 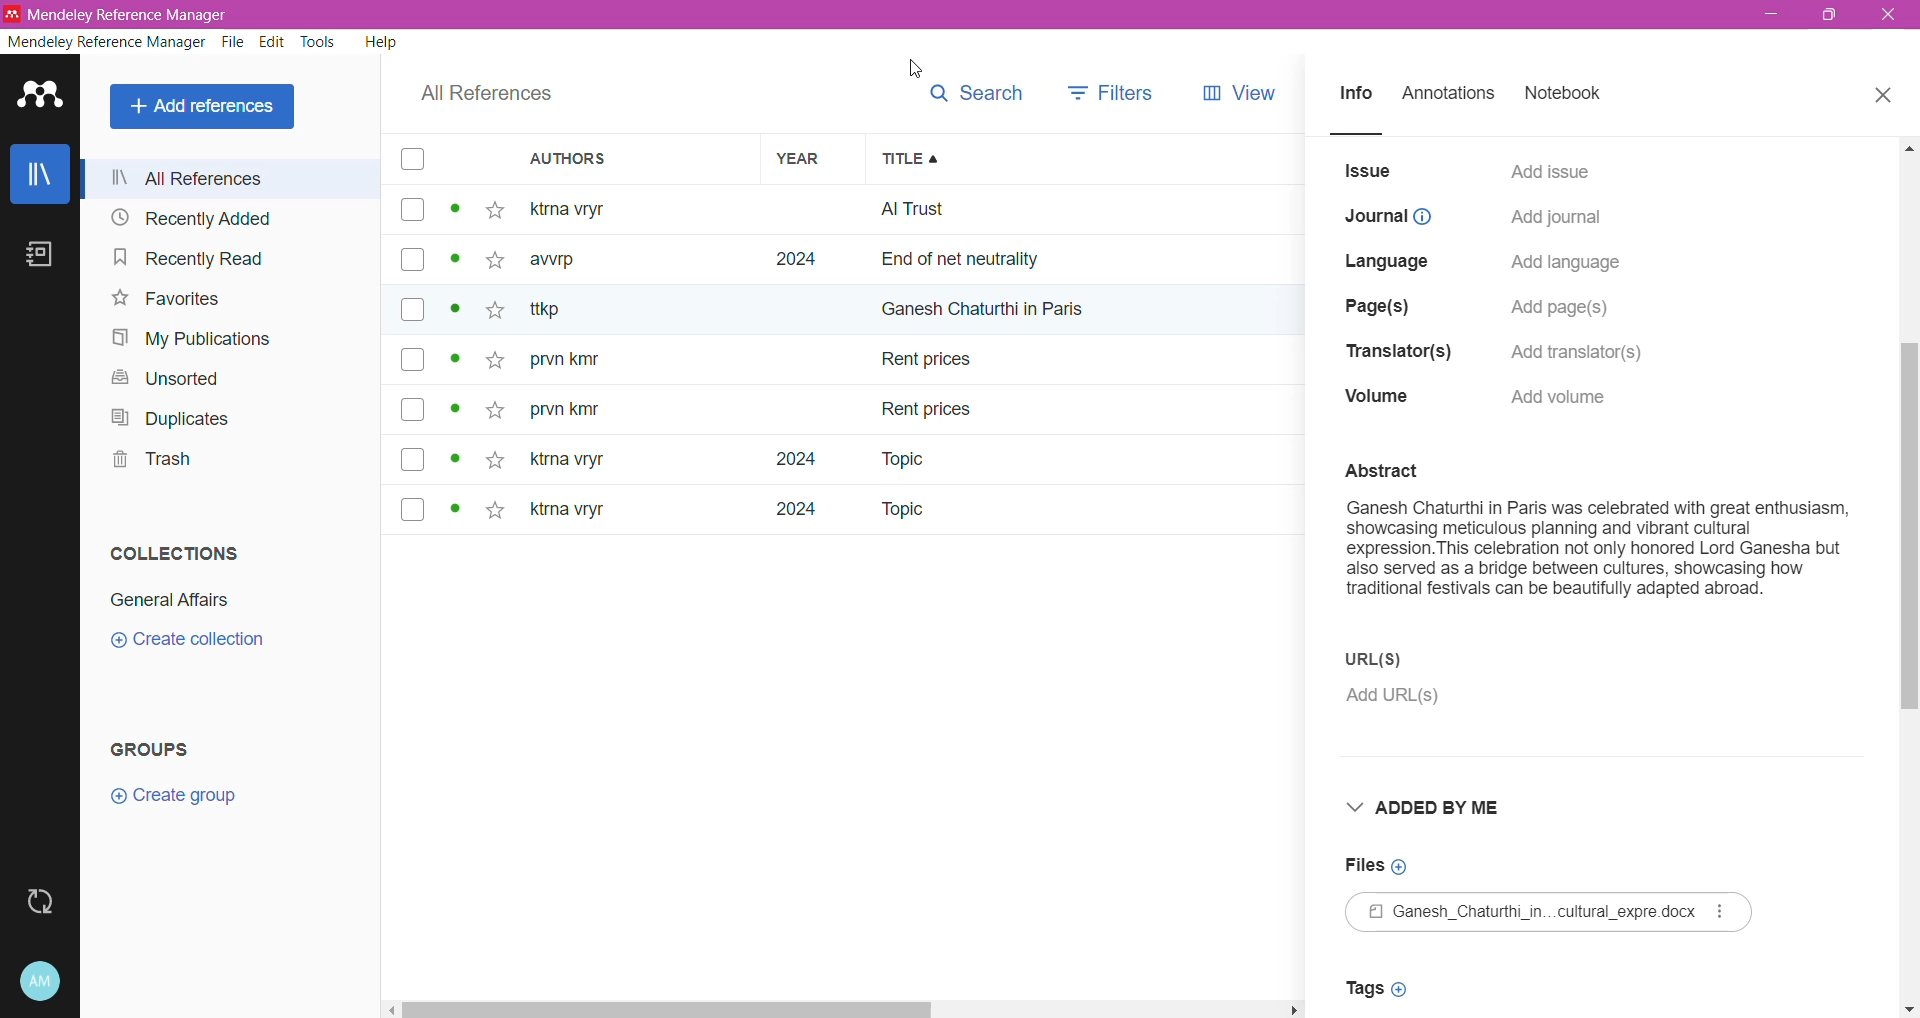 What do you see at coordinates (1567, 264) in the screenshot?
I see `Click to Add Language` at bounding box center [1567, 264].